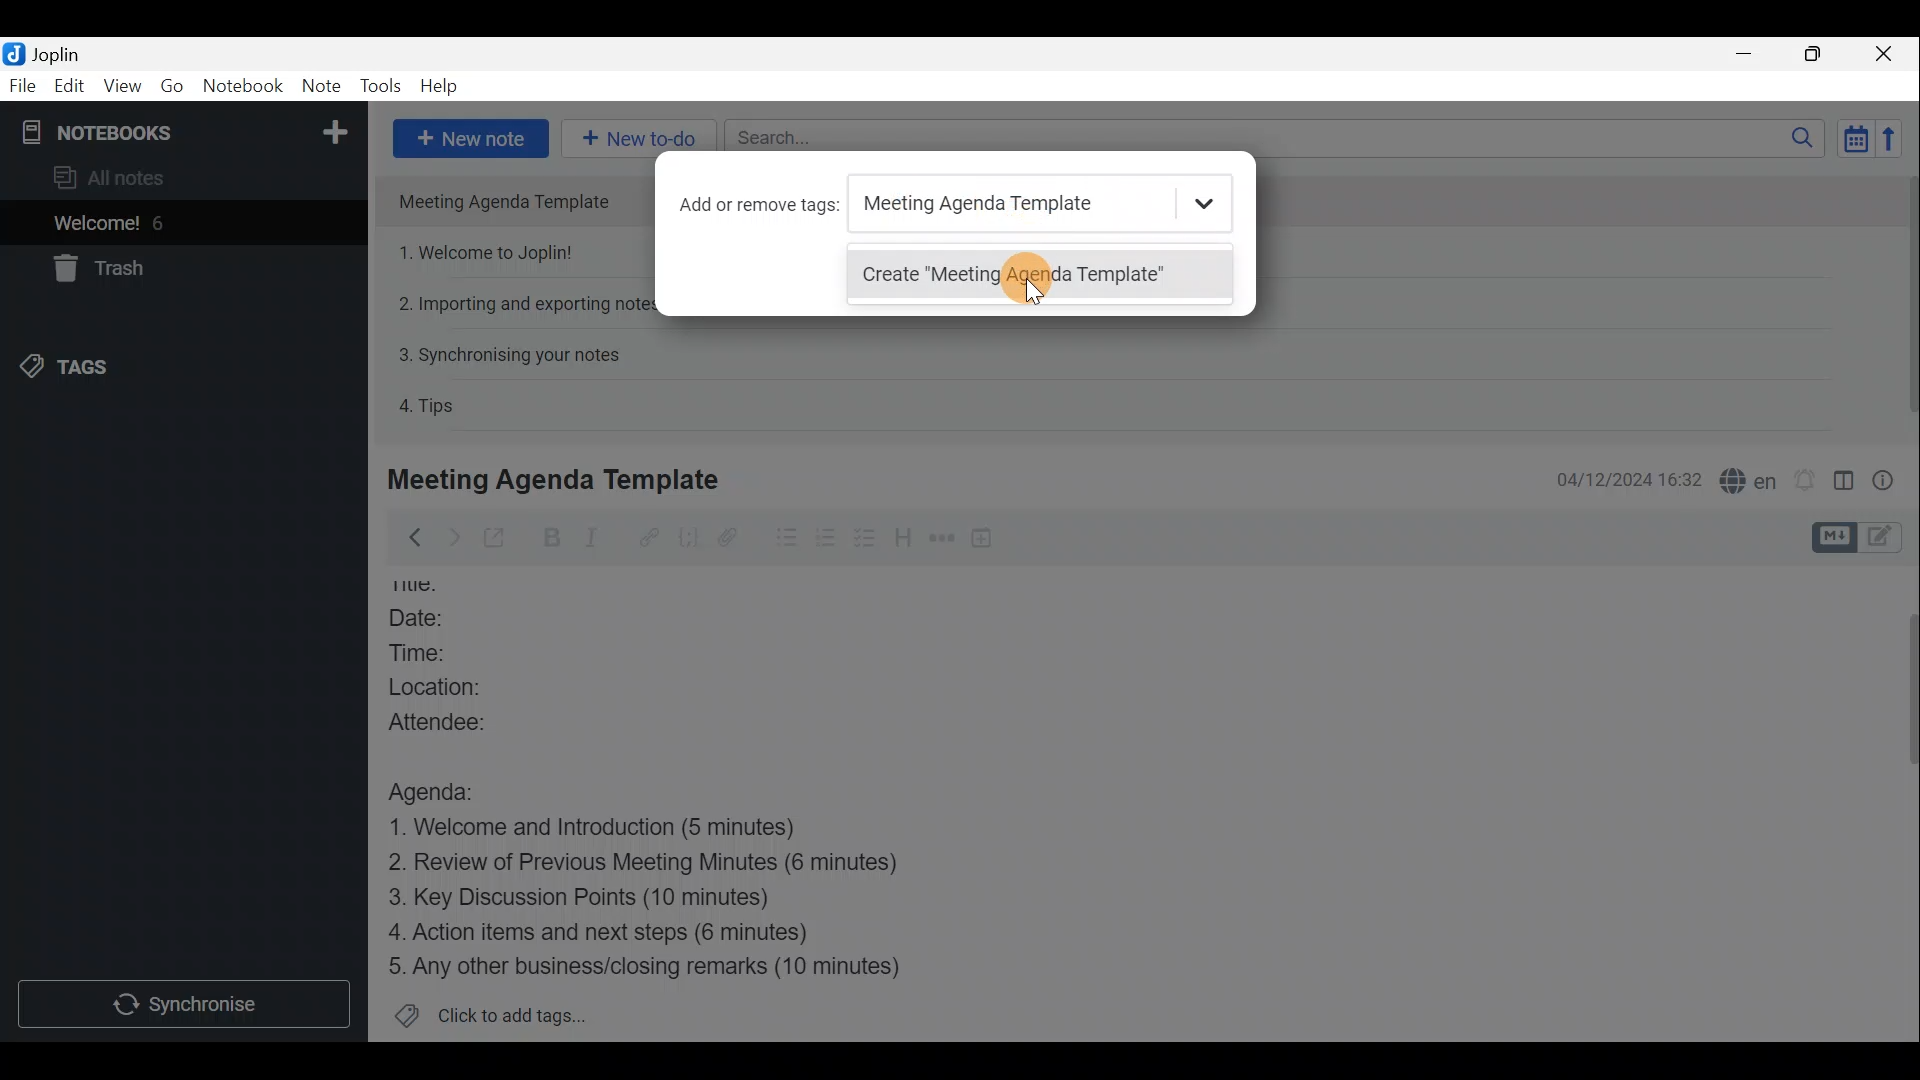 This screenshot has width=1920, height=1080. I want to click on Meeting Agenda Template, so click(1042, 210).